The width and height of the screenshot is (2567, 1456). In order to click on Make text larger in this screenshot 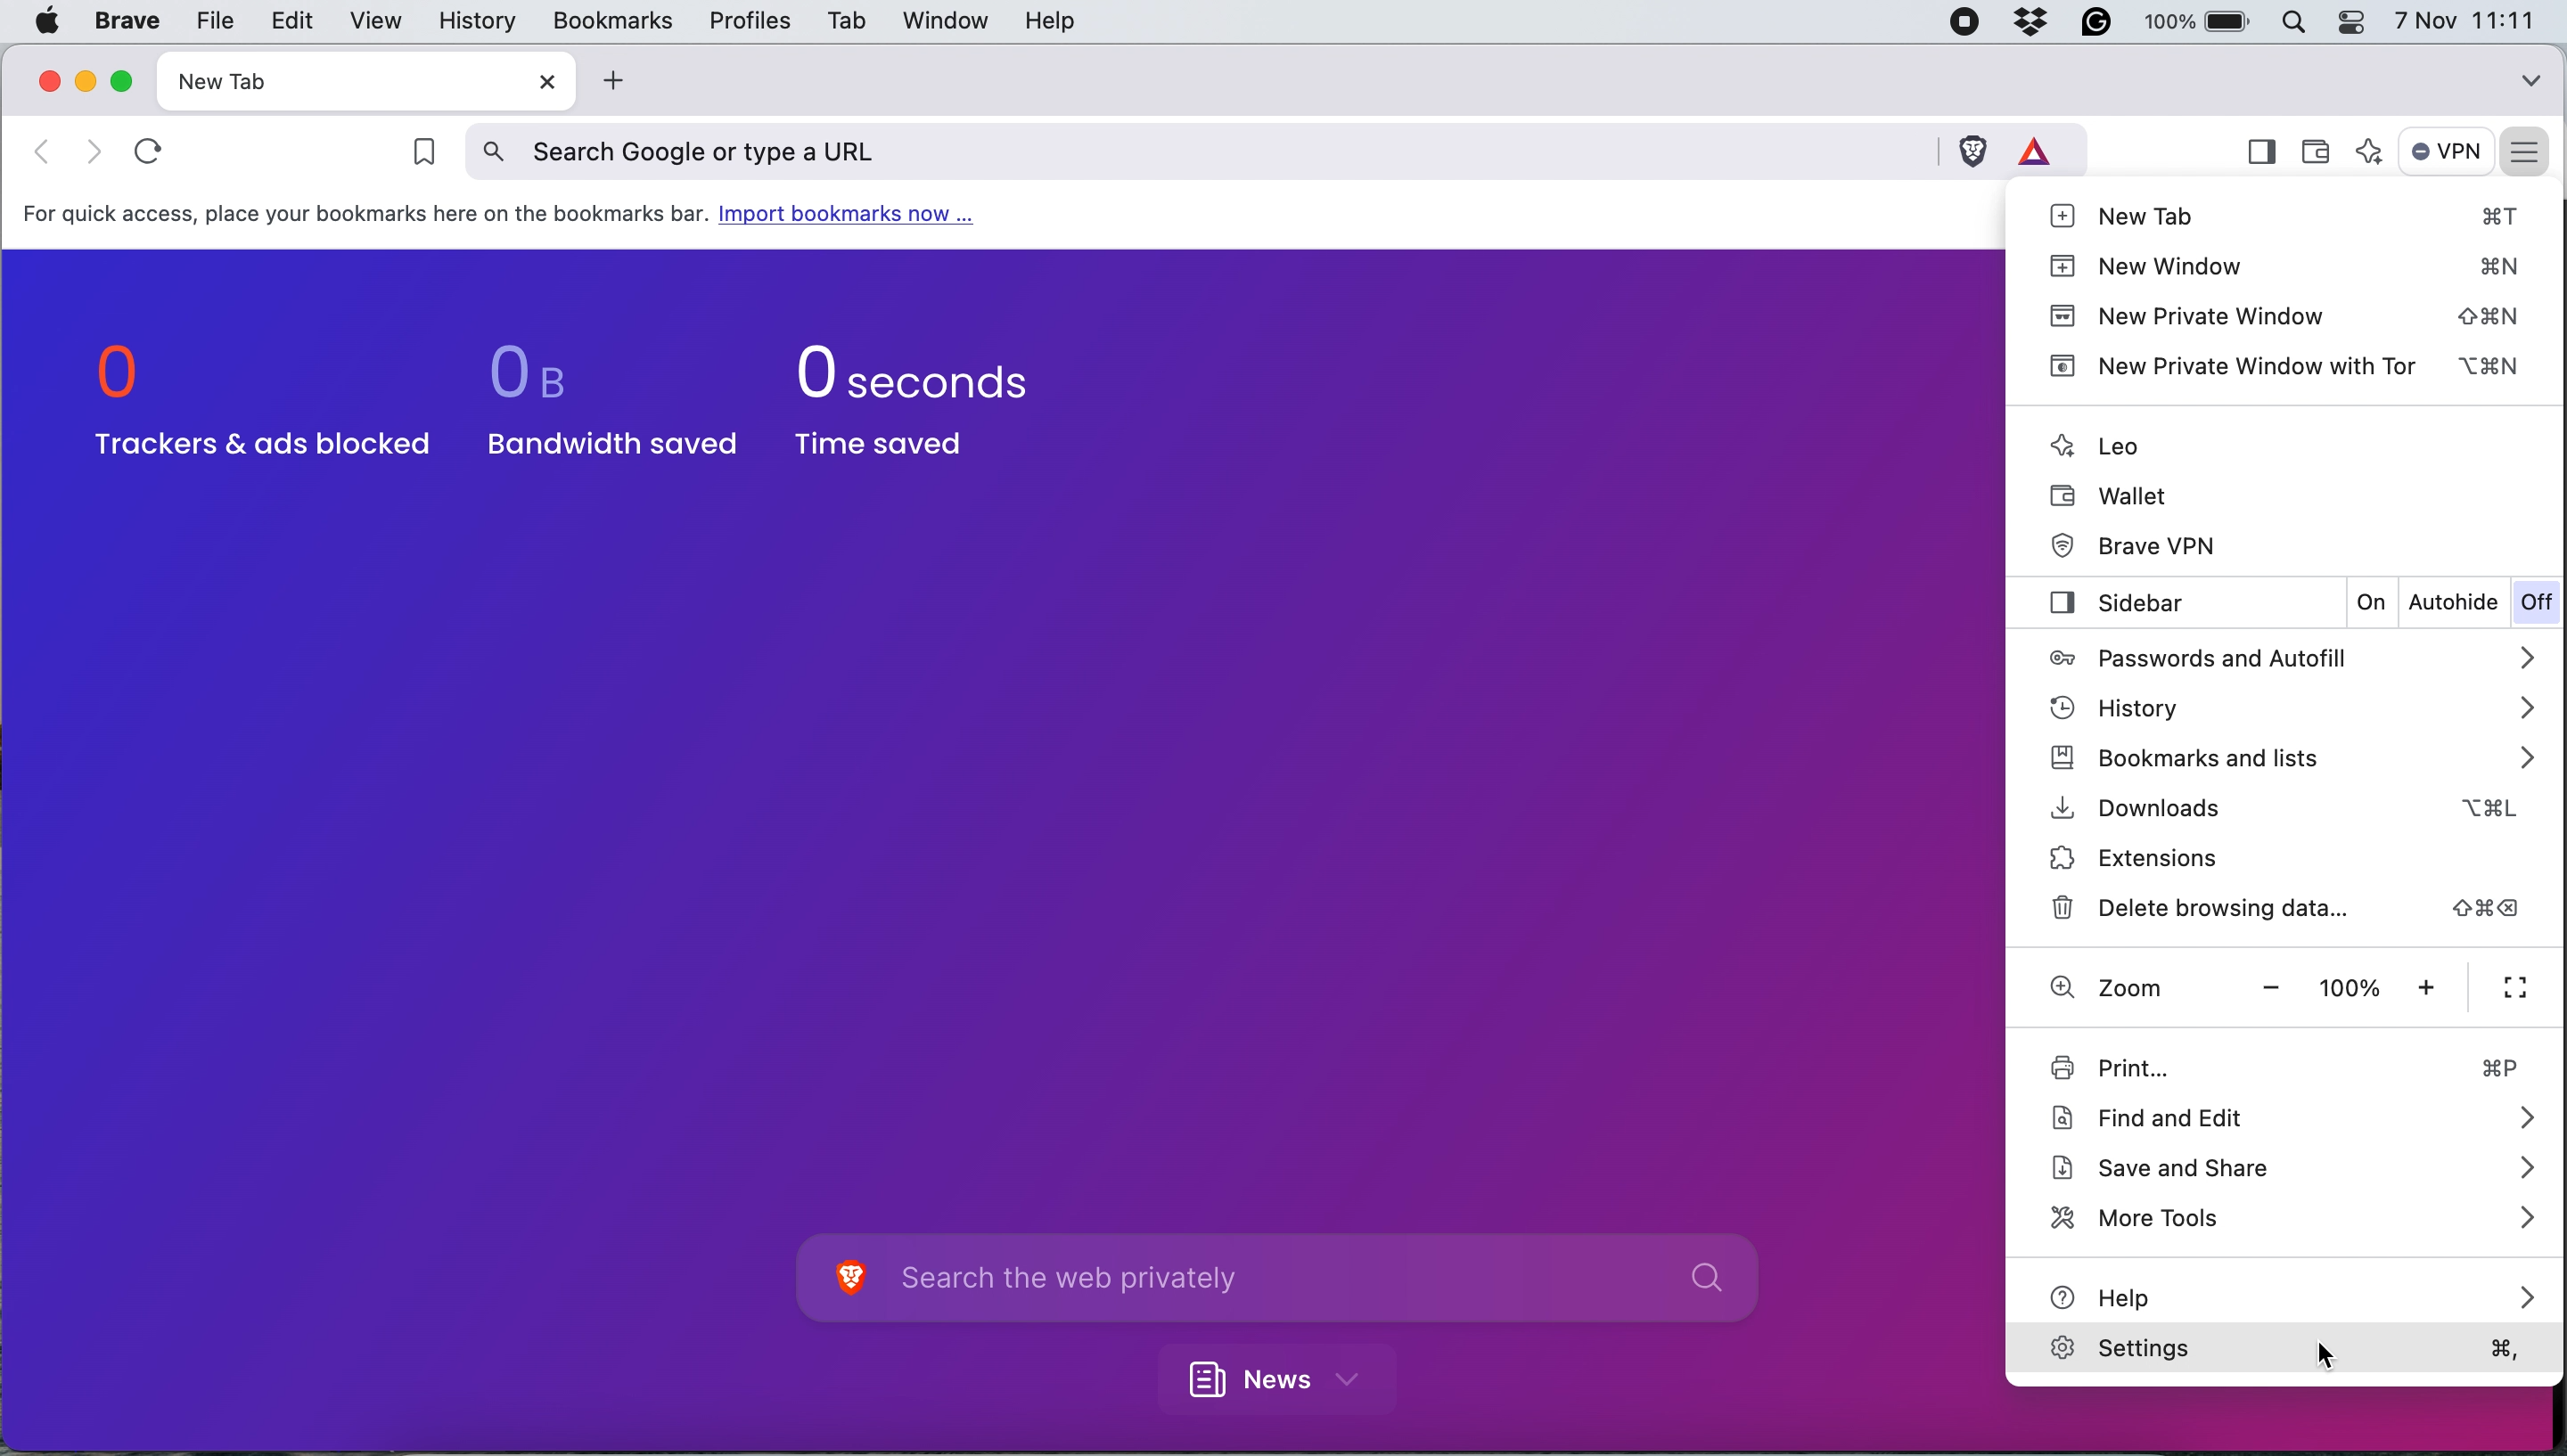, I will do `click(2431, 987)`.